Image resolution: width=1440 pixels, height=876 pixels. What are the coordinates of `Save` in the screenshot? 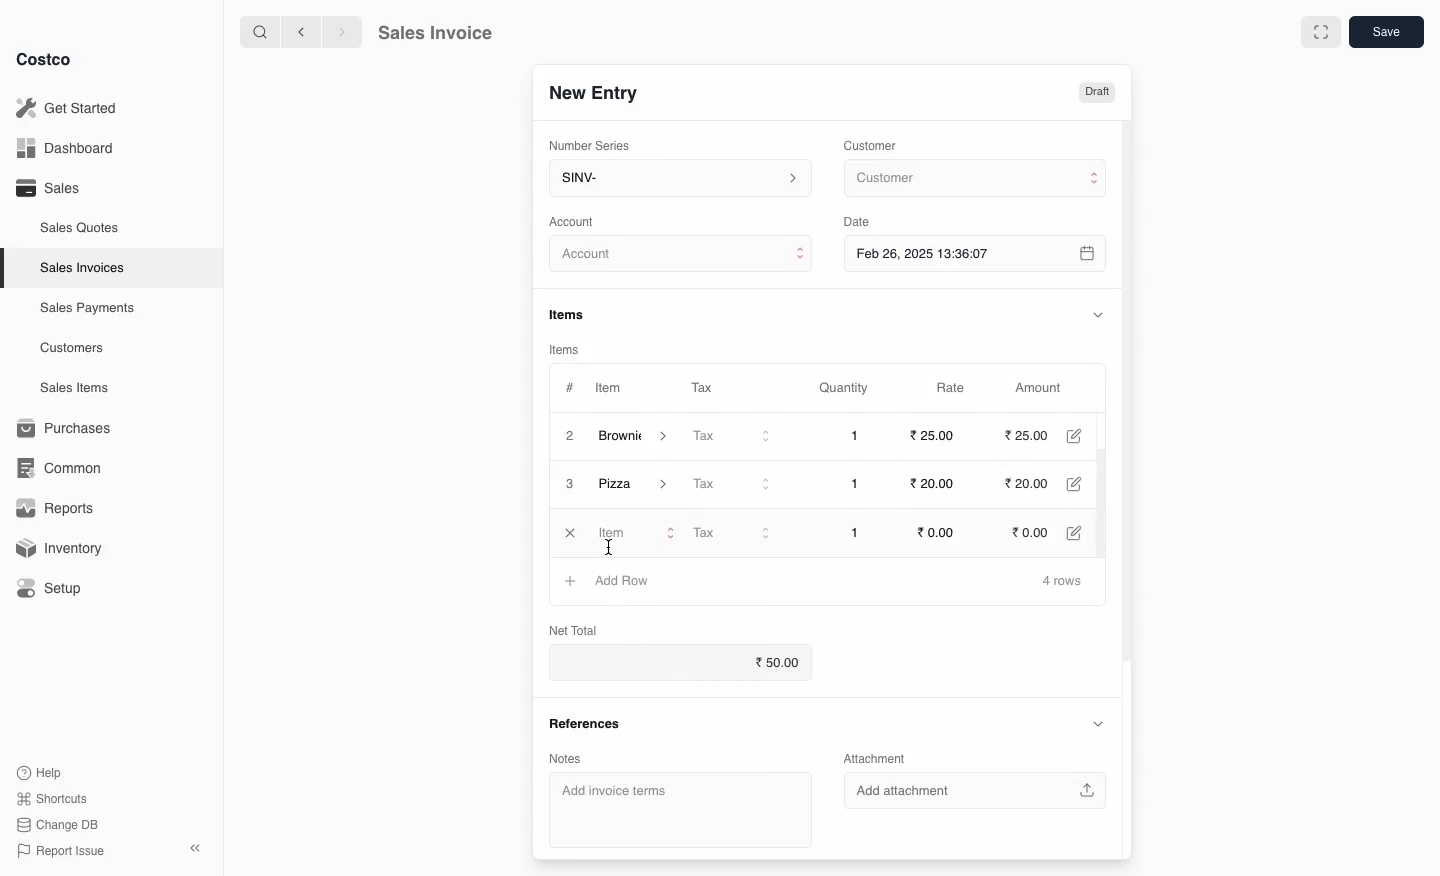 It's located at (1389, 34).